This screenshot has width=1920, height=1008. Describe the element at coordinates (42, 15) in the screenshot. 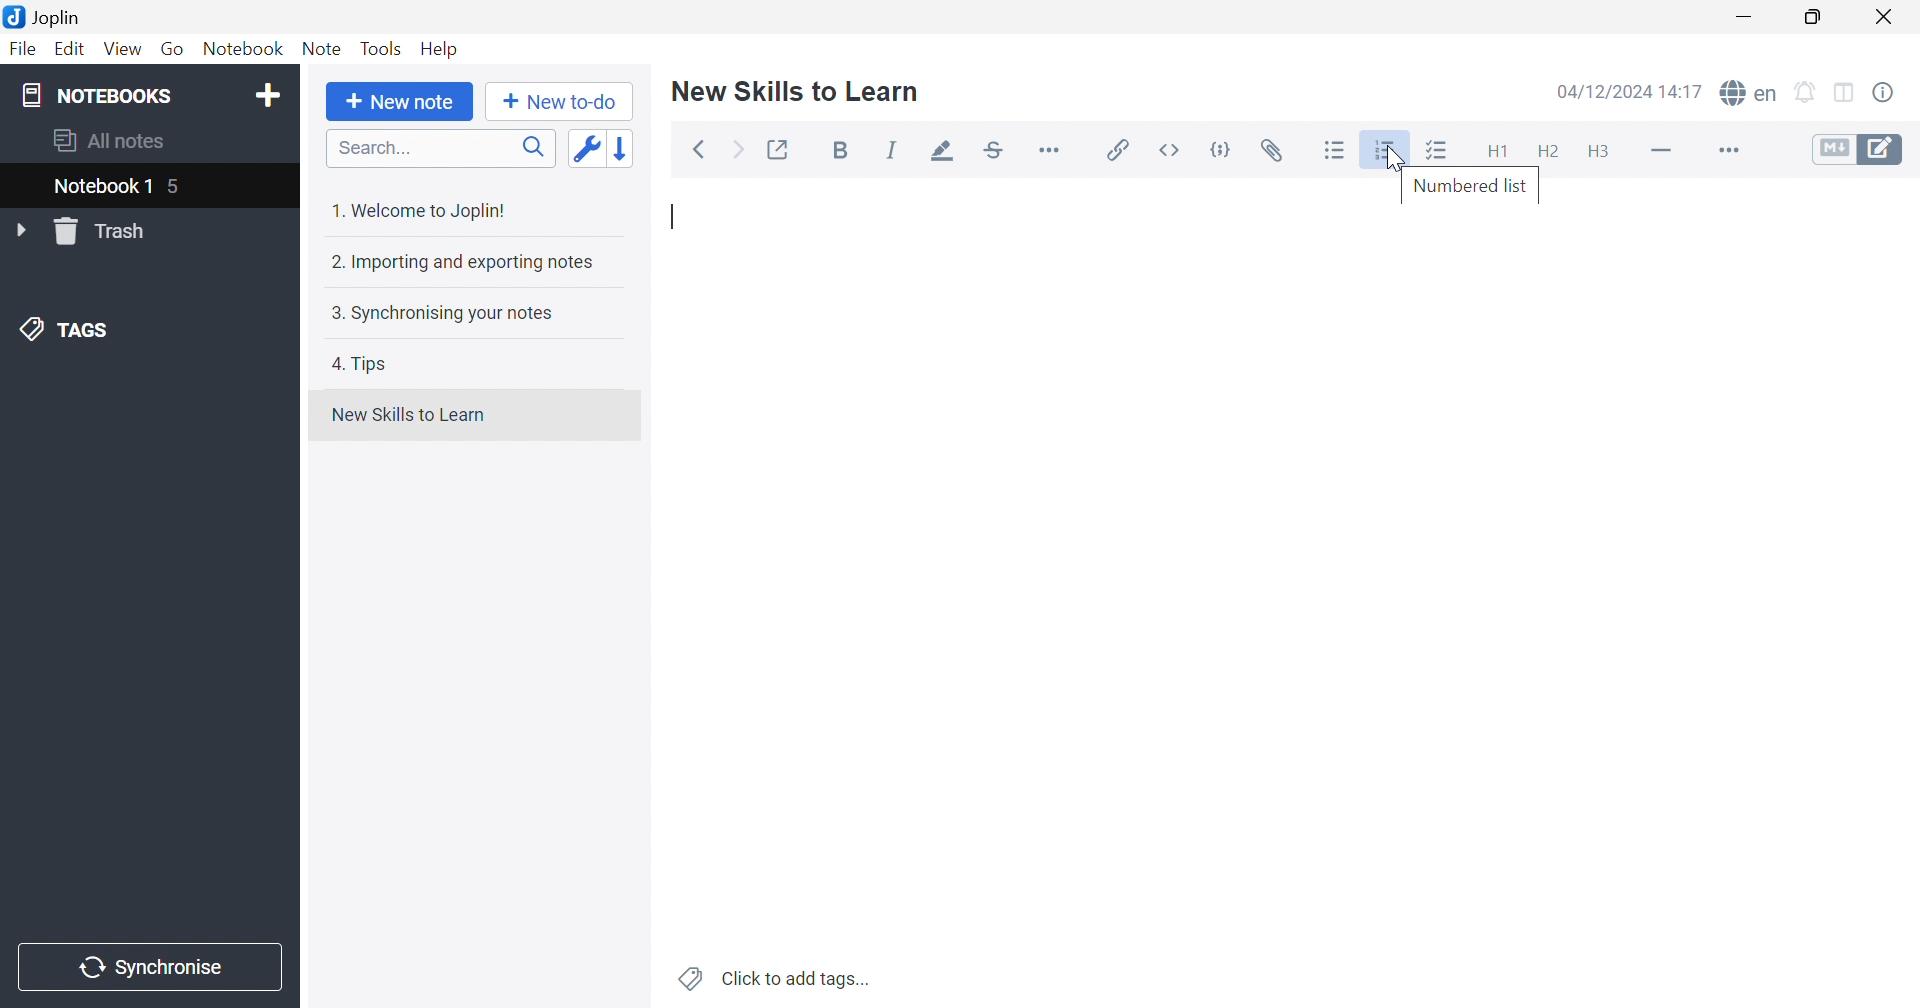

I see `Joplin` at that location.